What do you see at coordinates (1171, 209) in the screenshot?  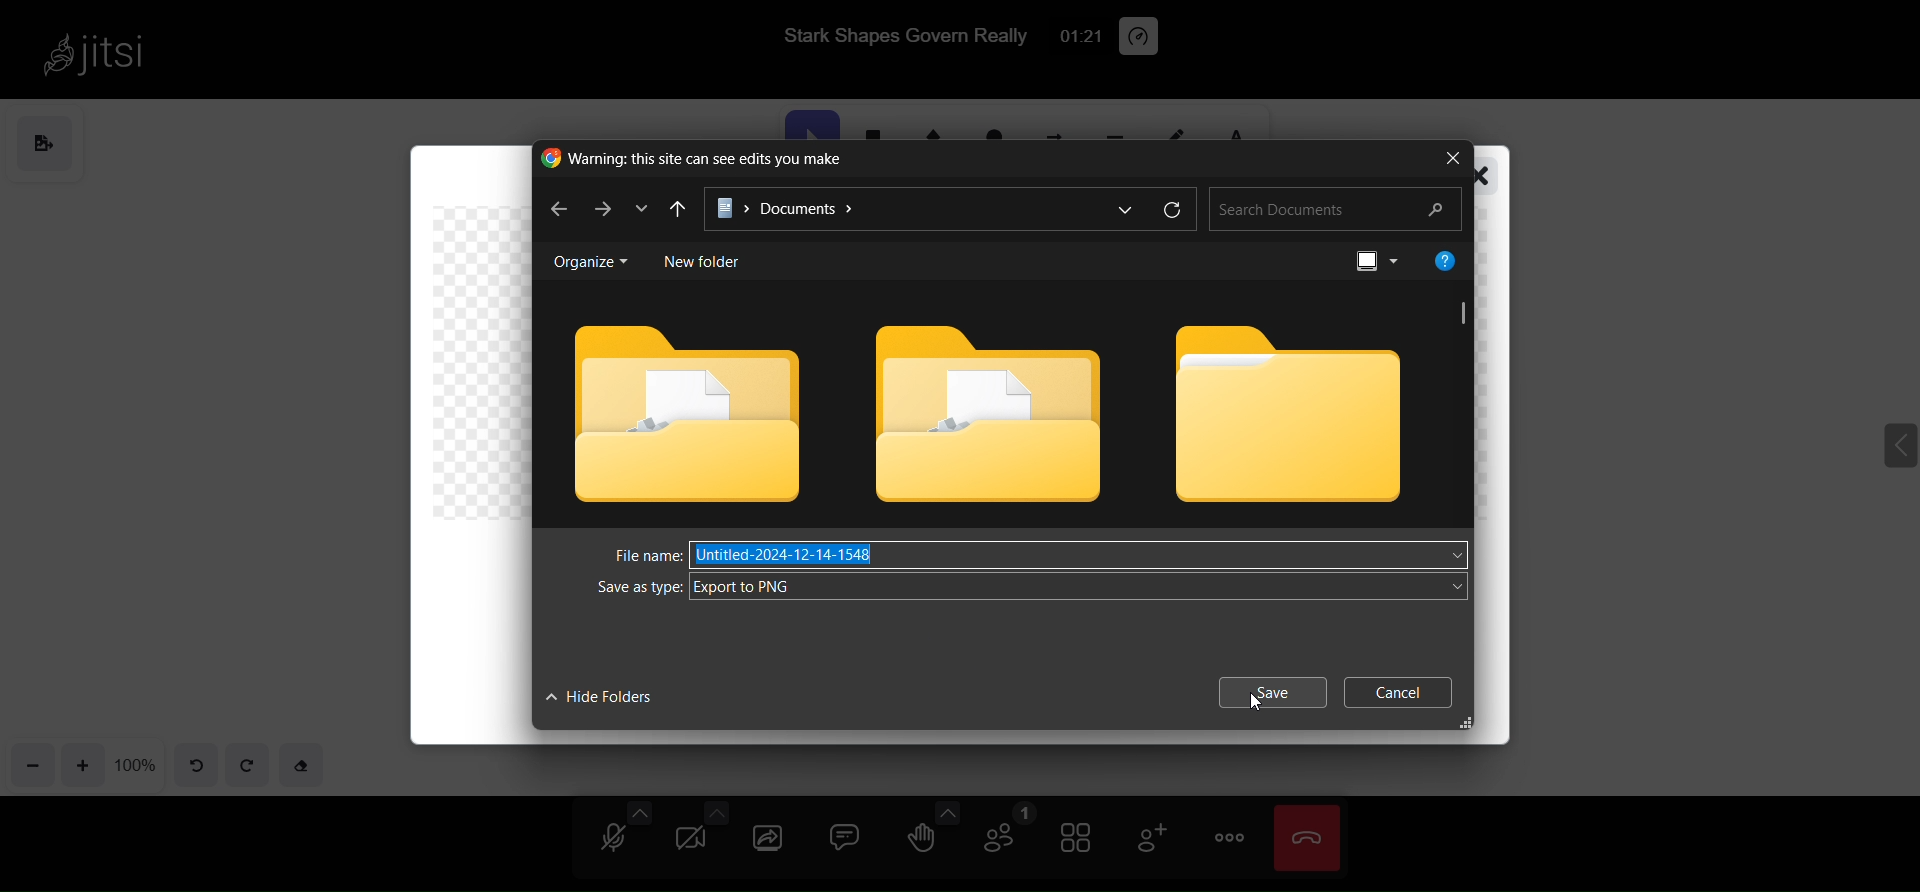 I see `refresh` at bounding box center [1171, 209].